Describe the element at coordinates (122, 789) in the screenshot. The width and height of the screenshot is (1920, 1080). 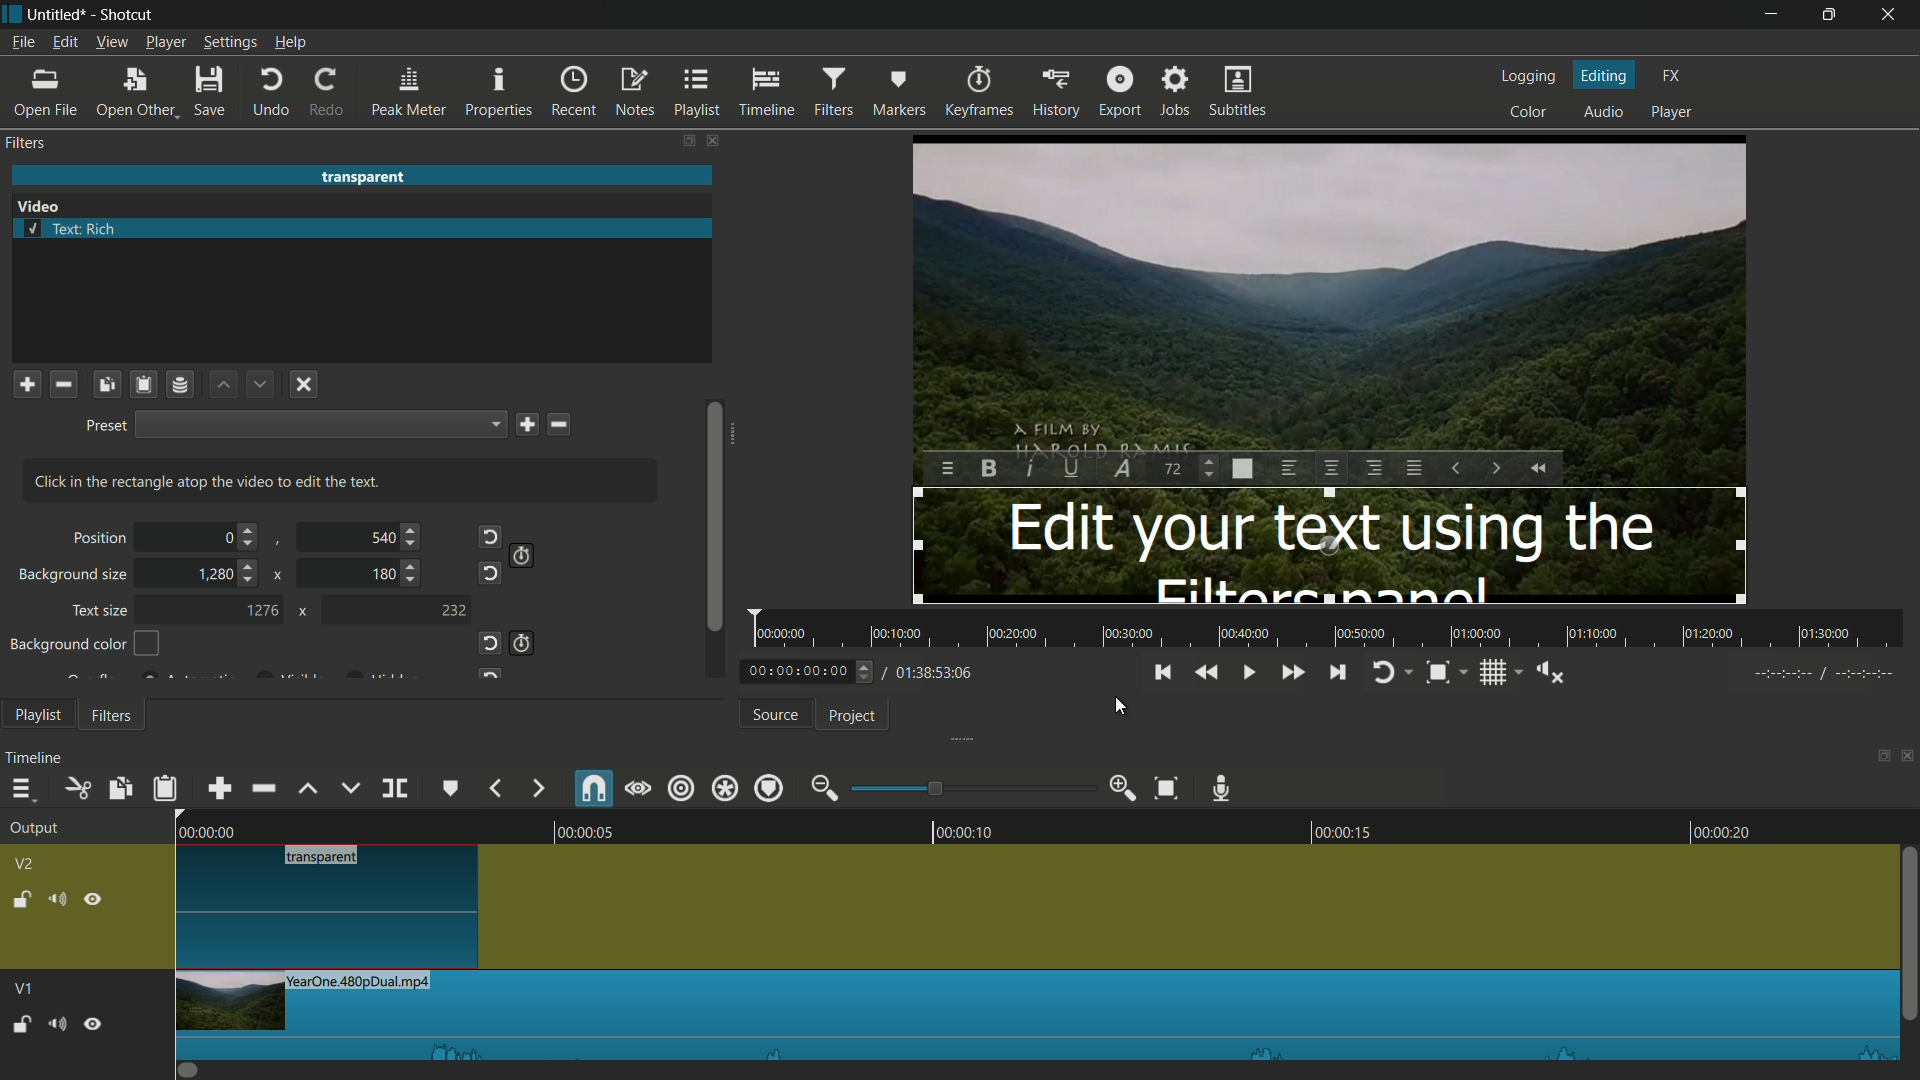
I see `copy` at that location.